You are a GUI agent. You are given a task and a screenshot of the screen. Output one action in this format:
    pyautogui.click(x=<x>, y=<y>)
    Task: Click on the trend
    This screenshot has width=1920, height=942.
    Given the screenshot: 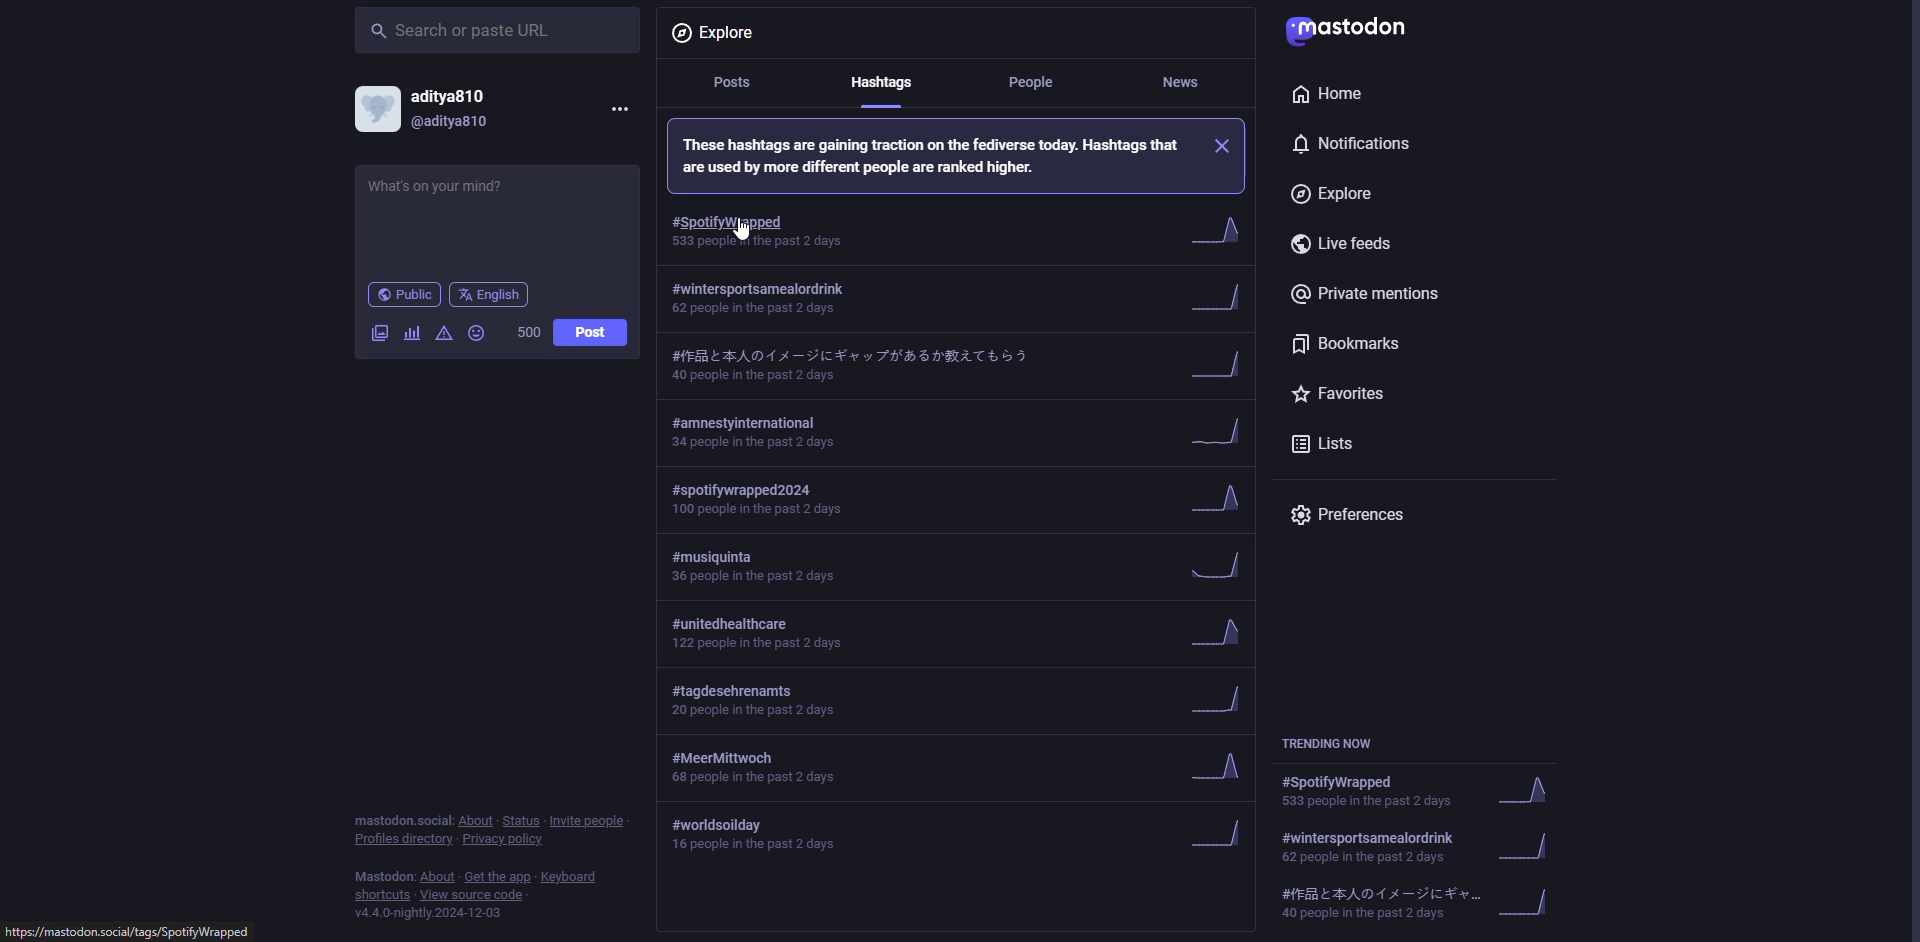 What is the action you would take?
    pyautogui.click(x=1216, y=700)
    